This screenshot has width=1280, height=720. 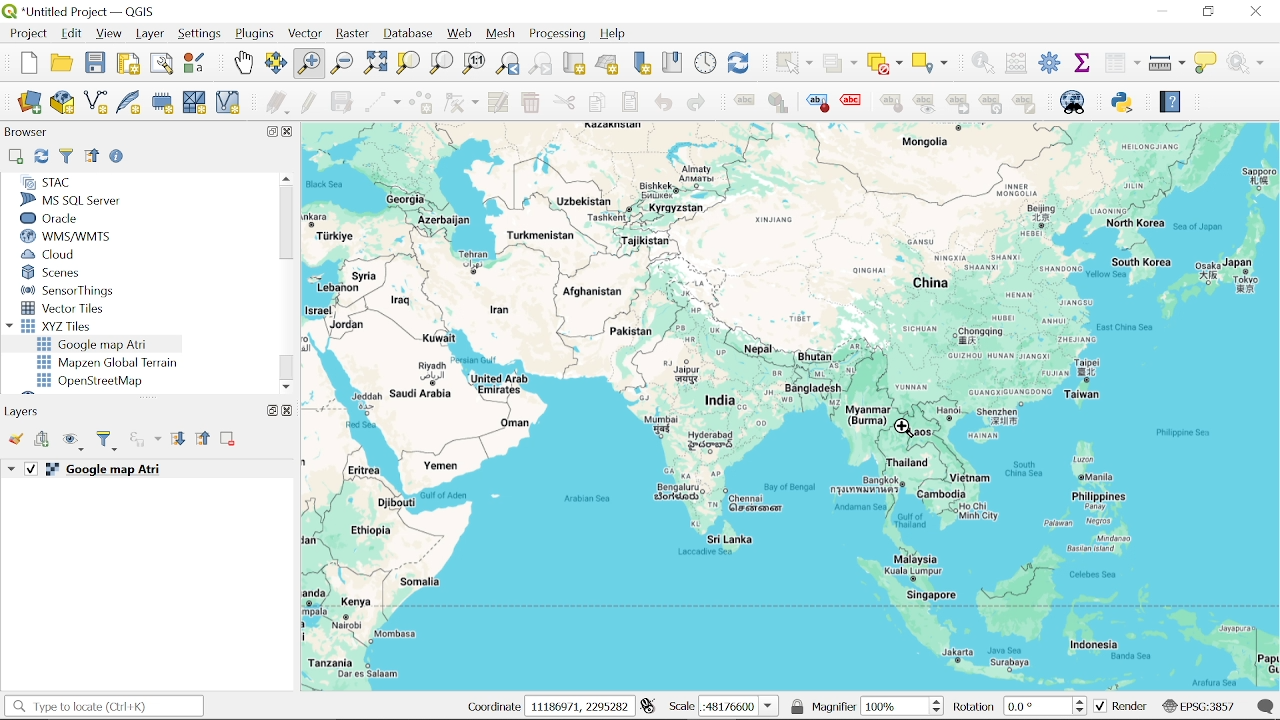 What do you see at coordinates (1084, 62) in the screenshot?
I see `Show statistical summary` at bounding box center [1084, 62].